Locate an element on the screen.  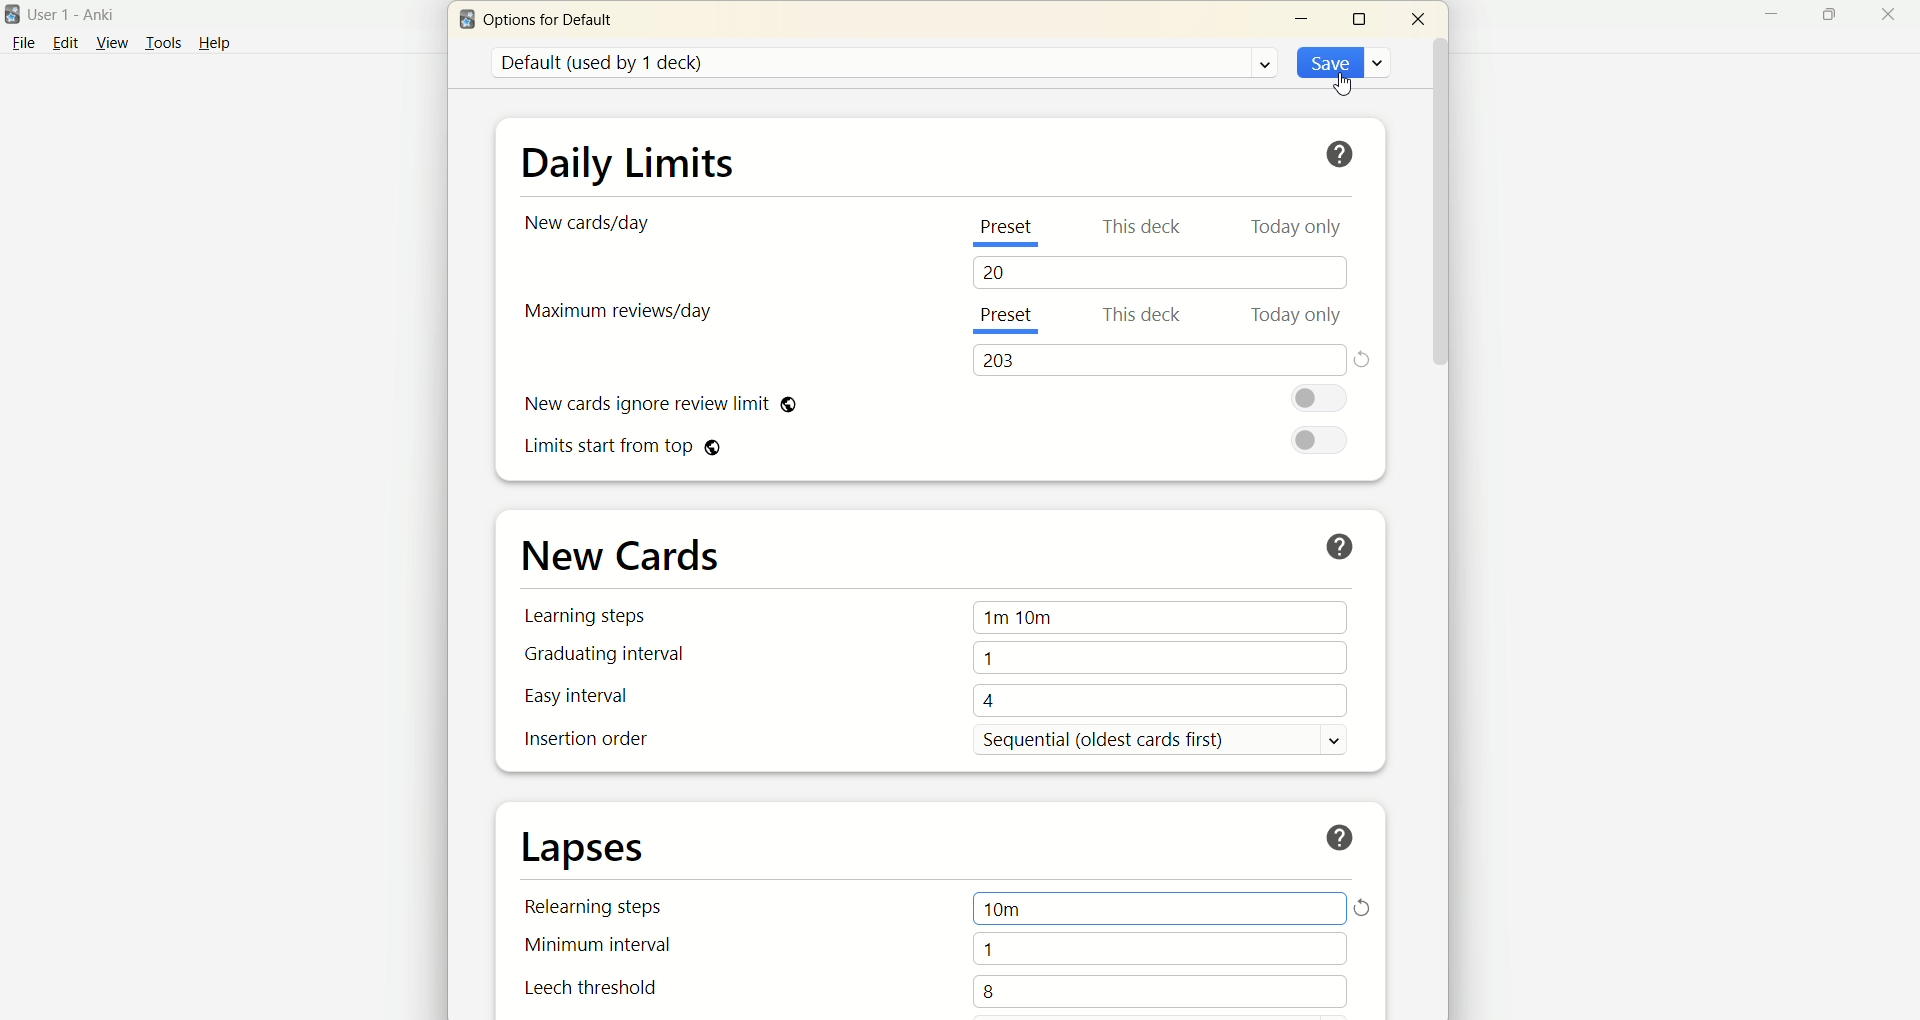
new cards/day is located at coordinates (593, 224).